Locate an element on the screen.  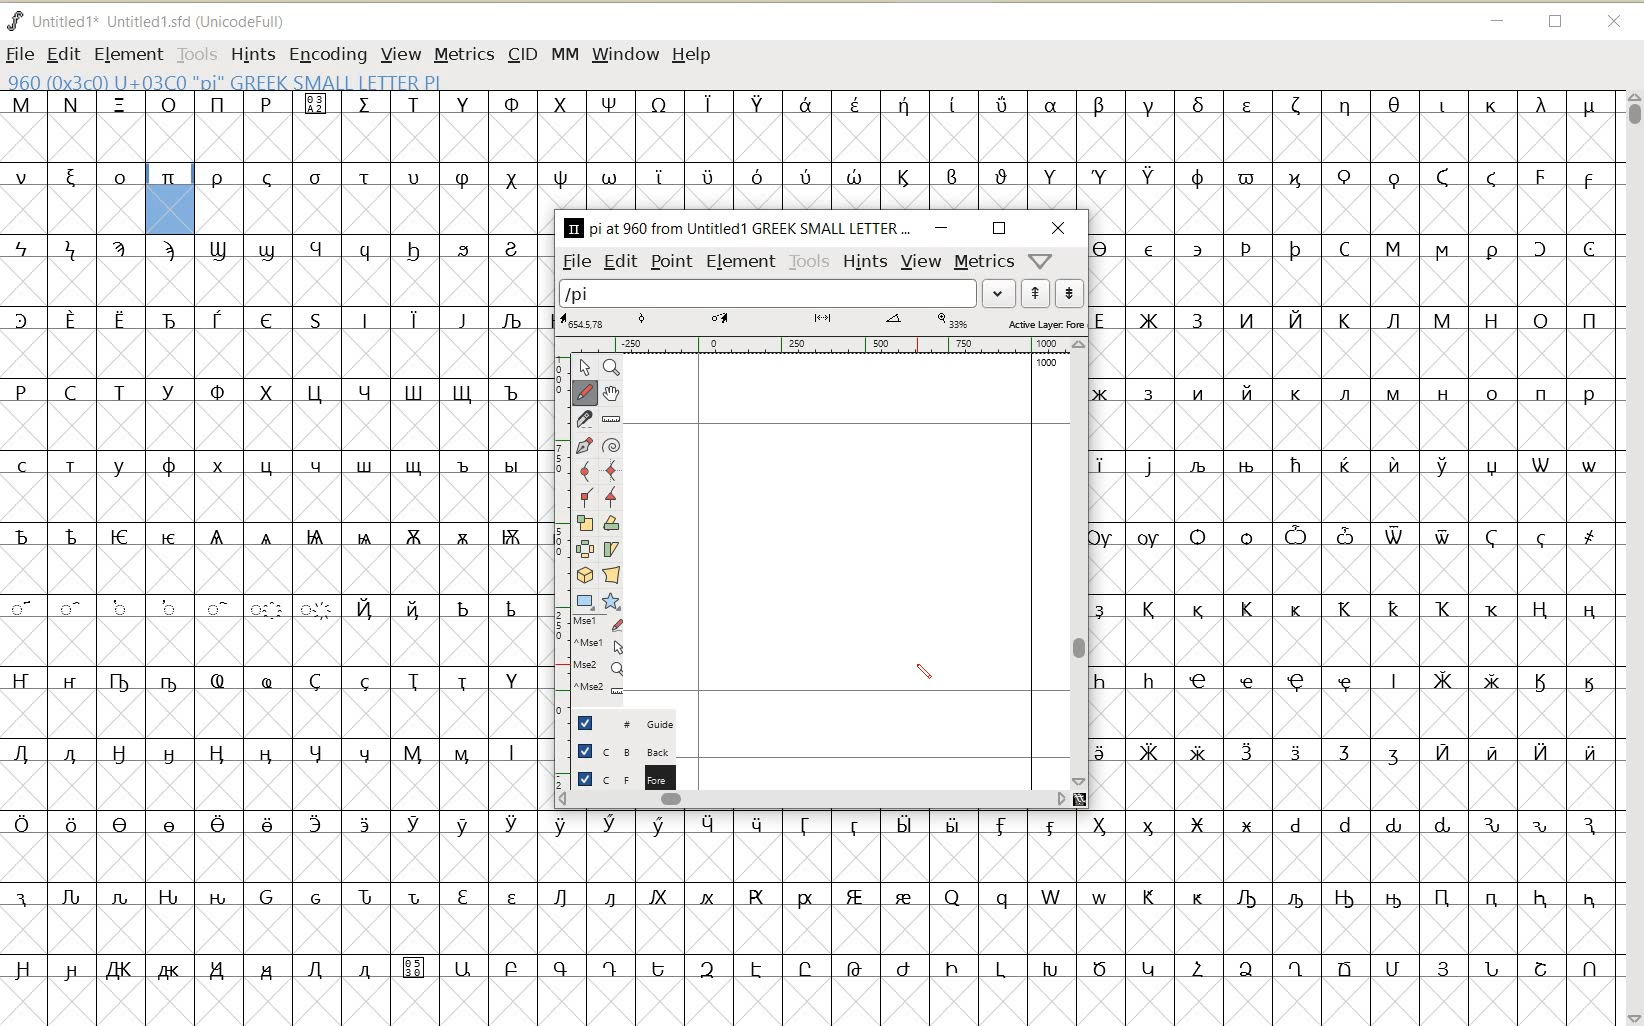
rotate the selection in 3D and project back to plane is located at coordinates (584, 575).